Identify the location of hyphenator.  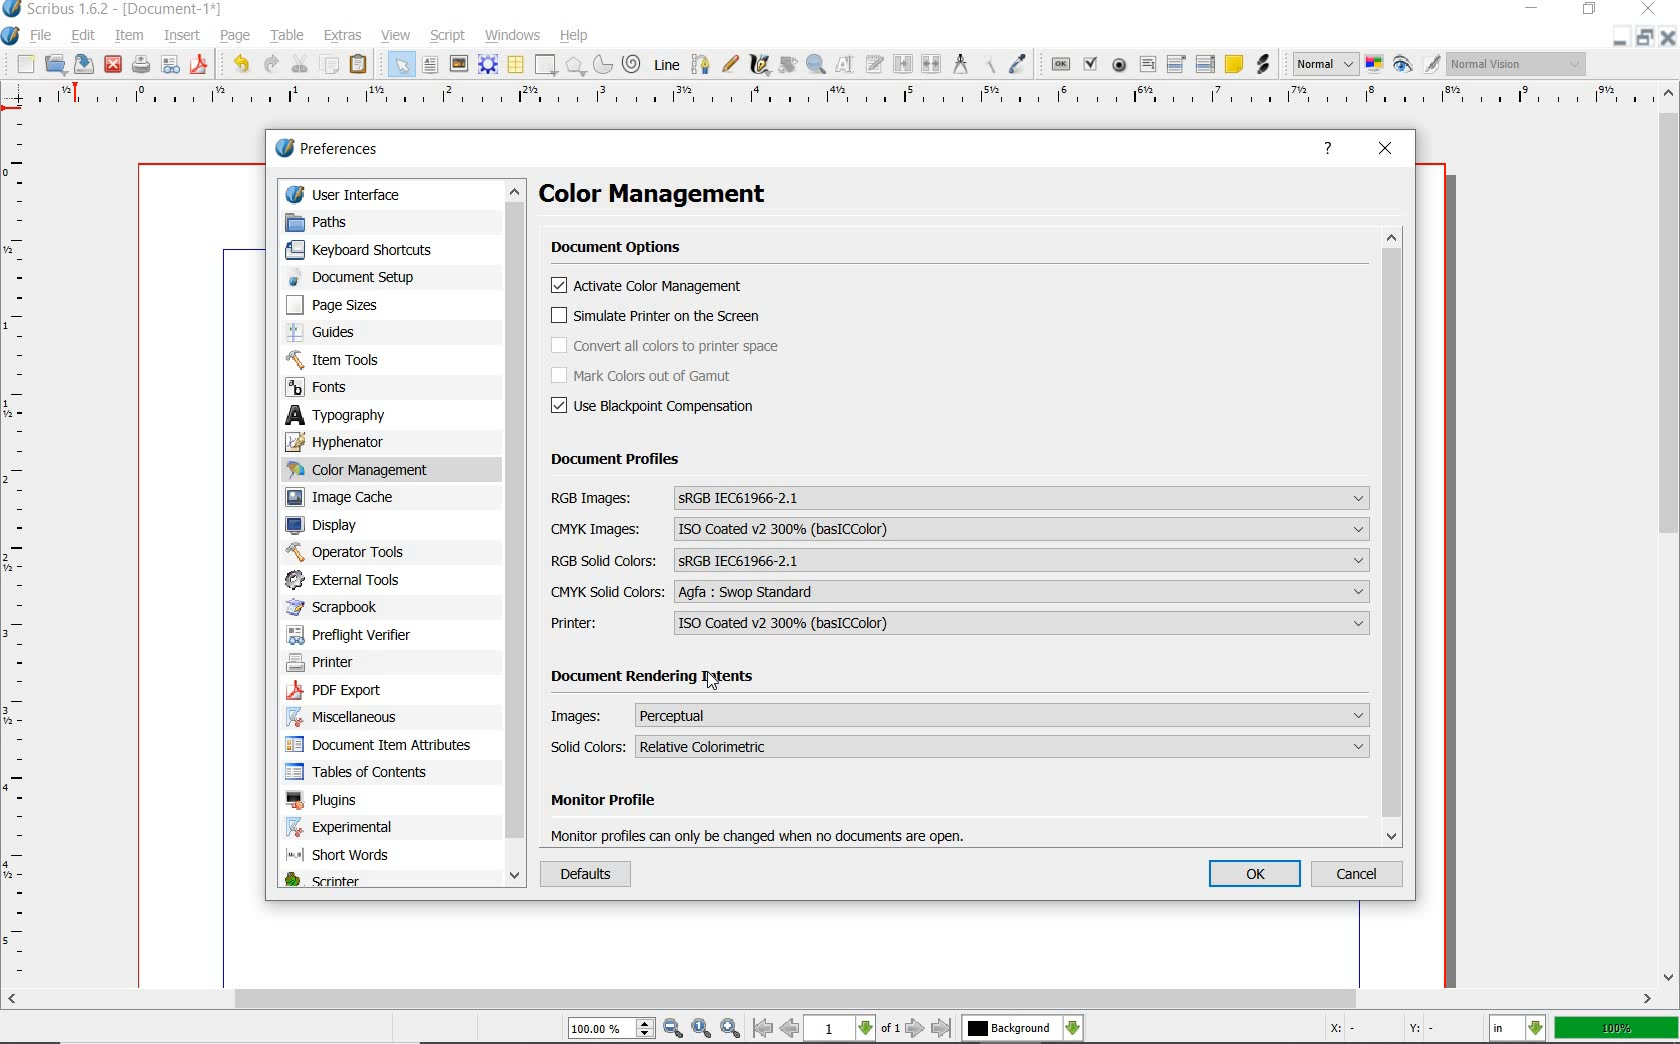
(366, 442).